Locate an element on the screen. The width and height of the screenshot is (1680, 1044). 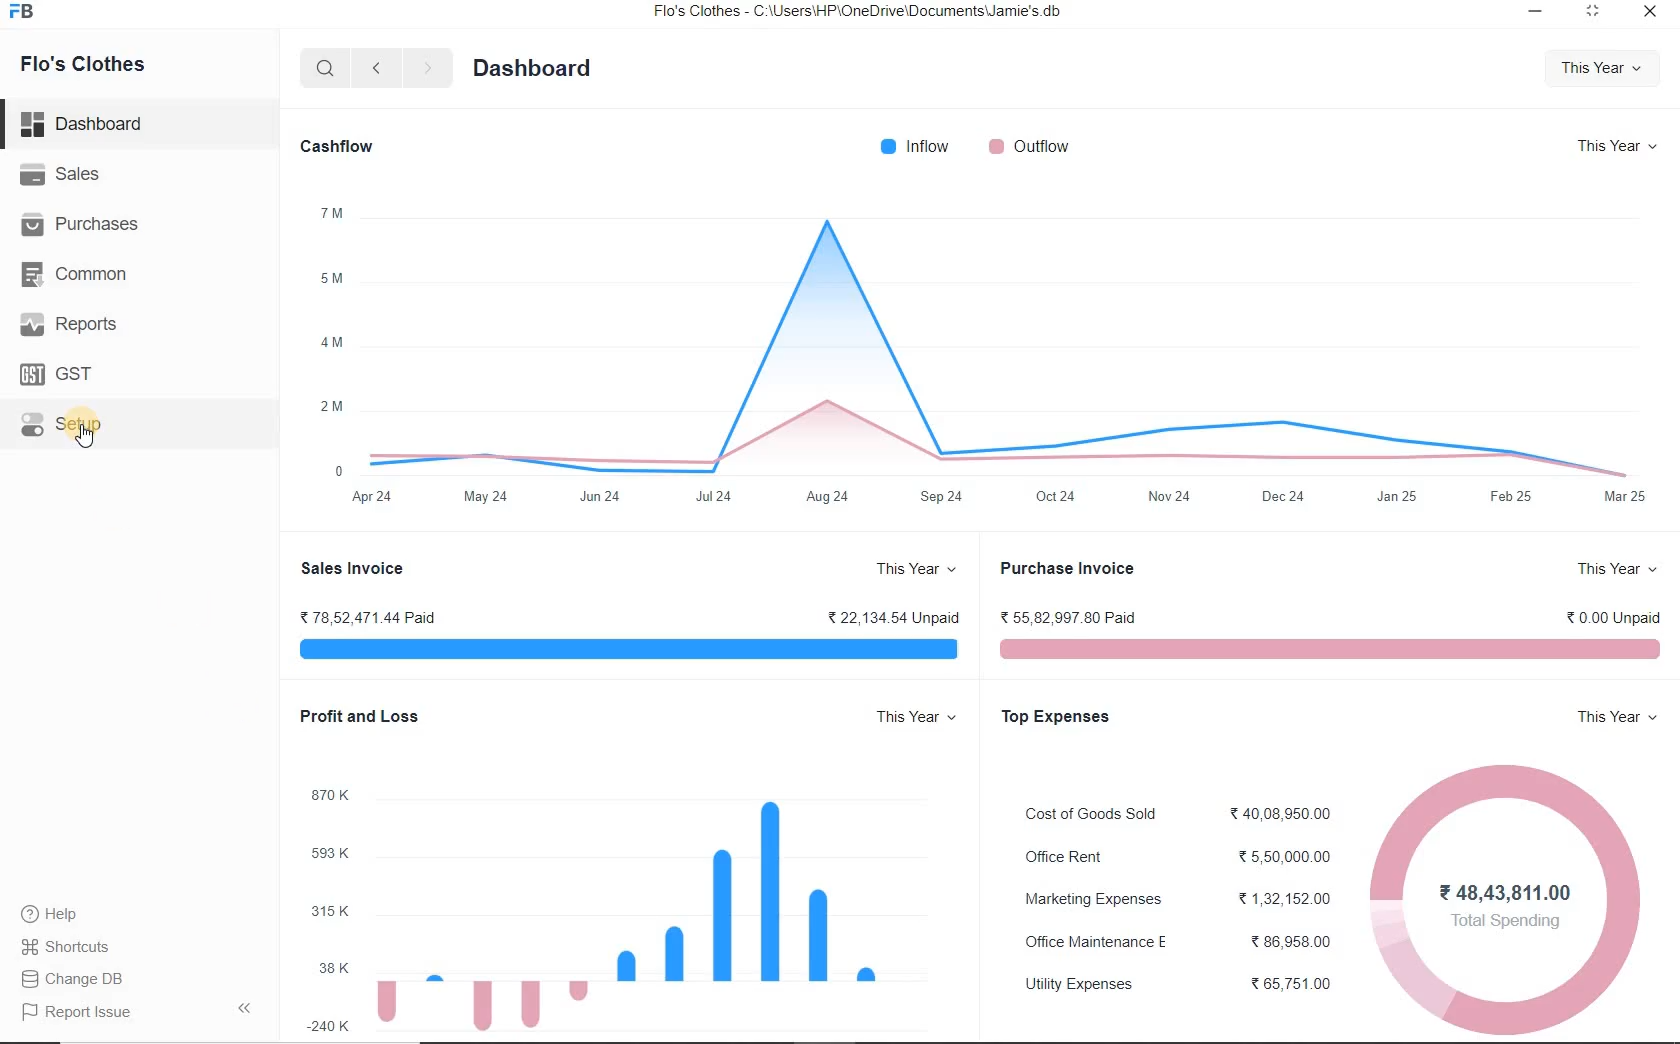
outflow is located at coordinates (1032, 150).